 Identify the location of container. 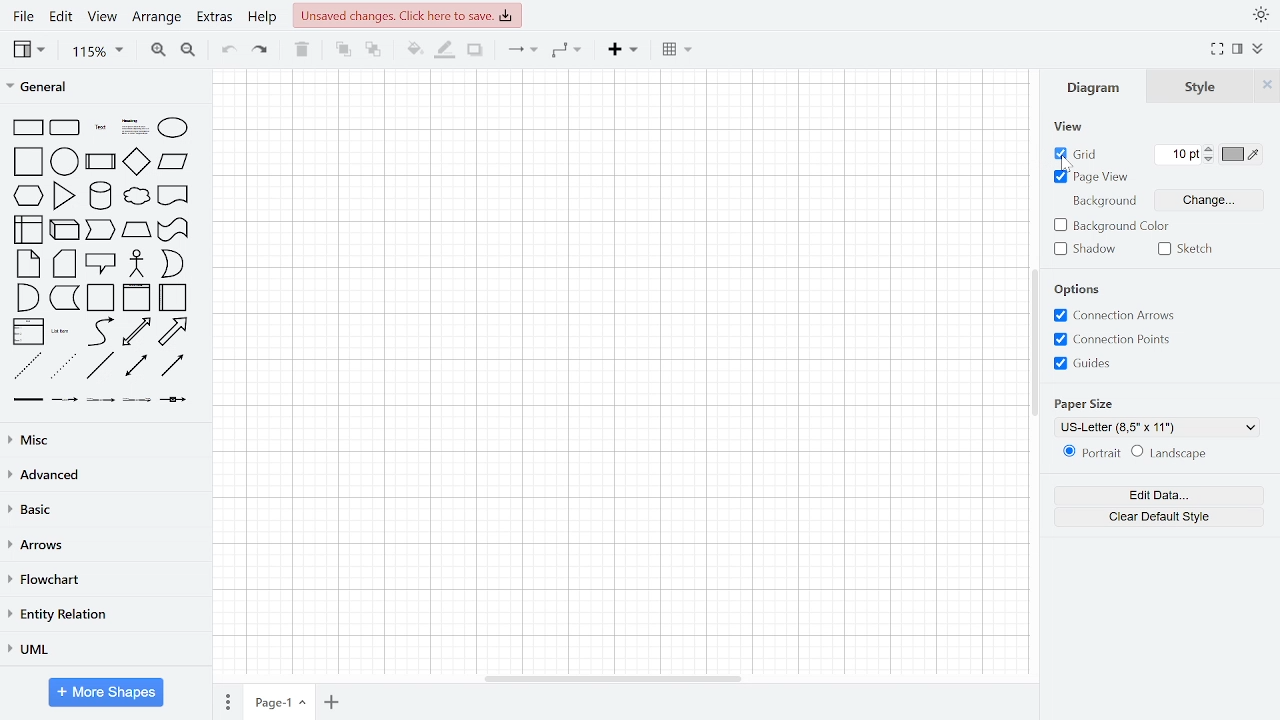
(100, 298).